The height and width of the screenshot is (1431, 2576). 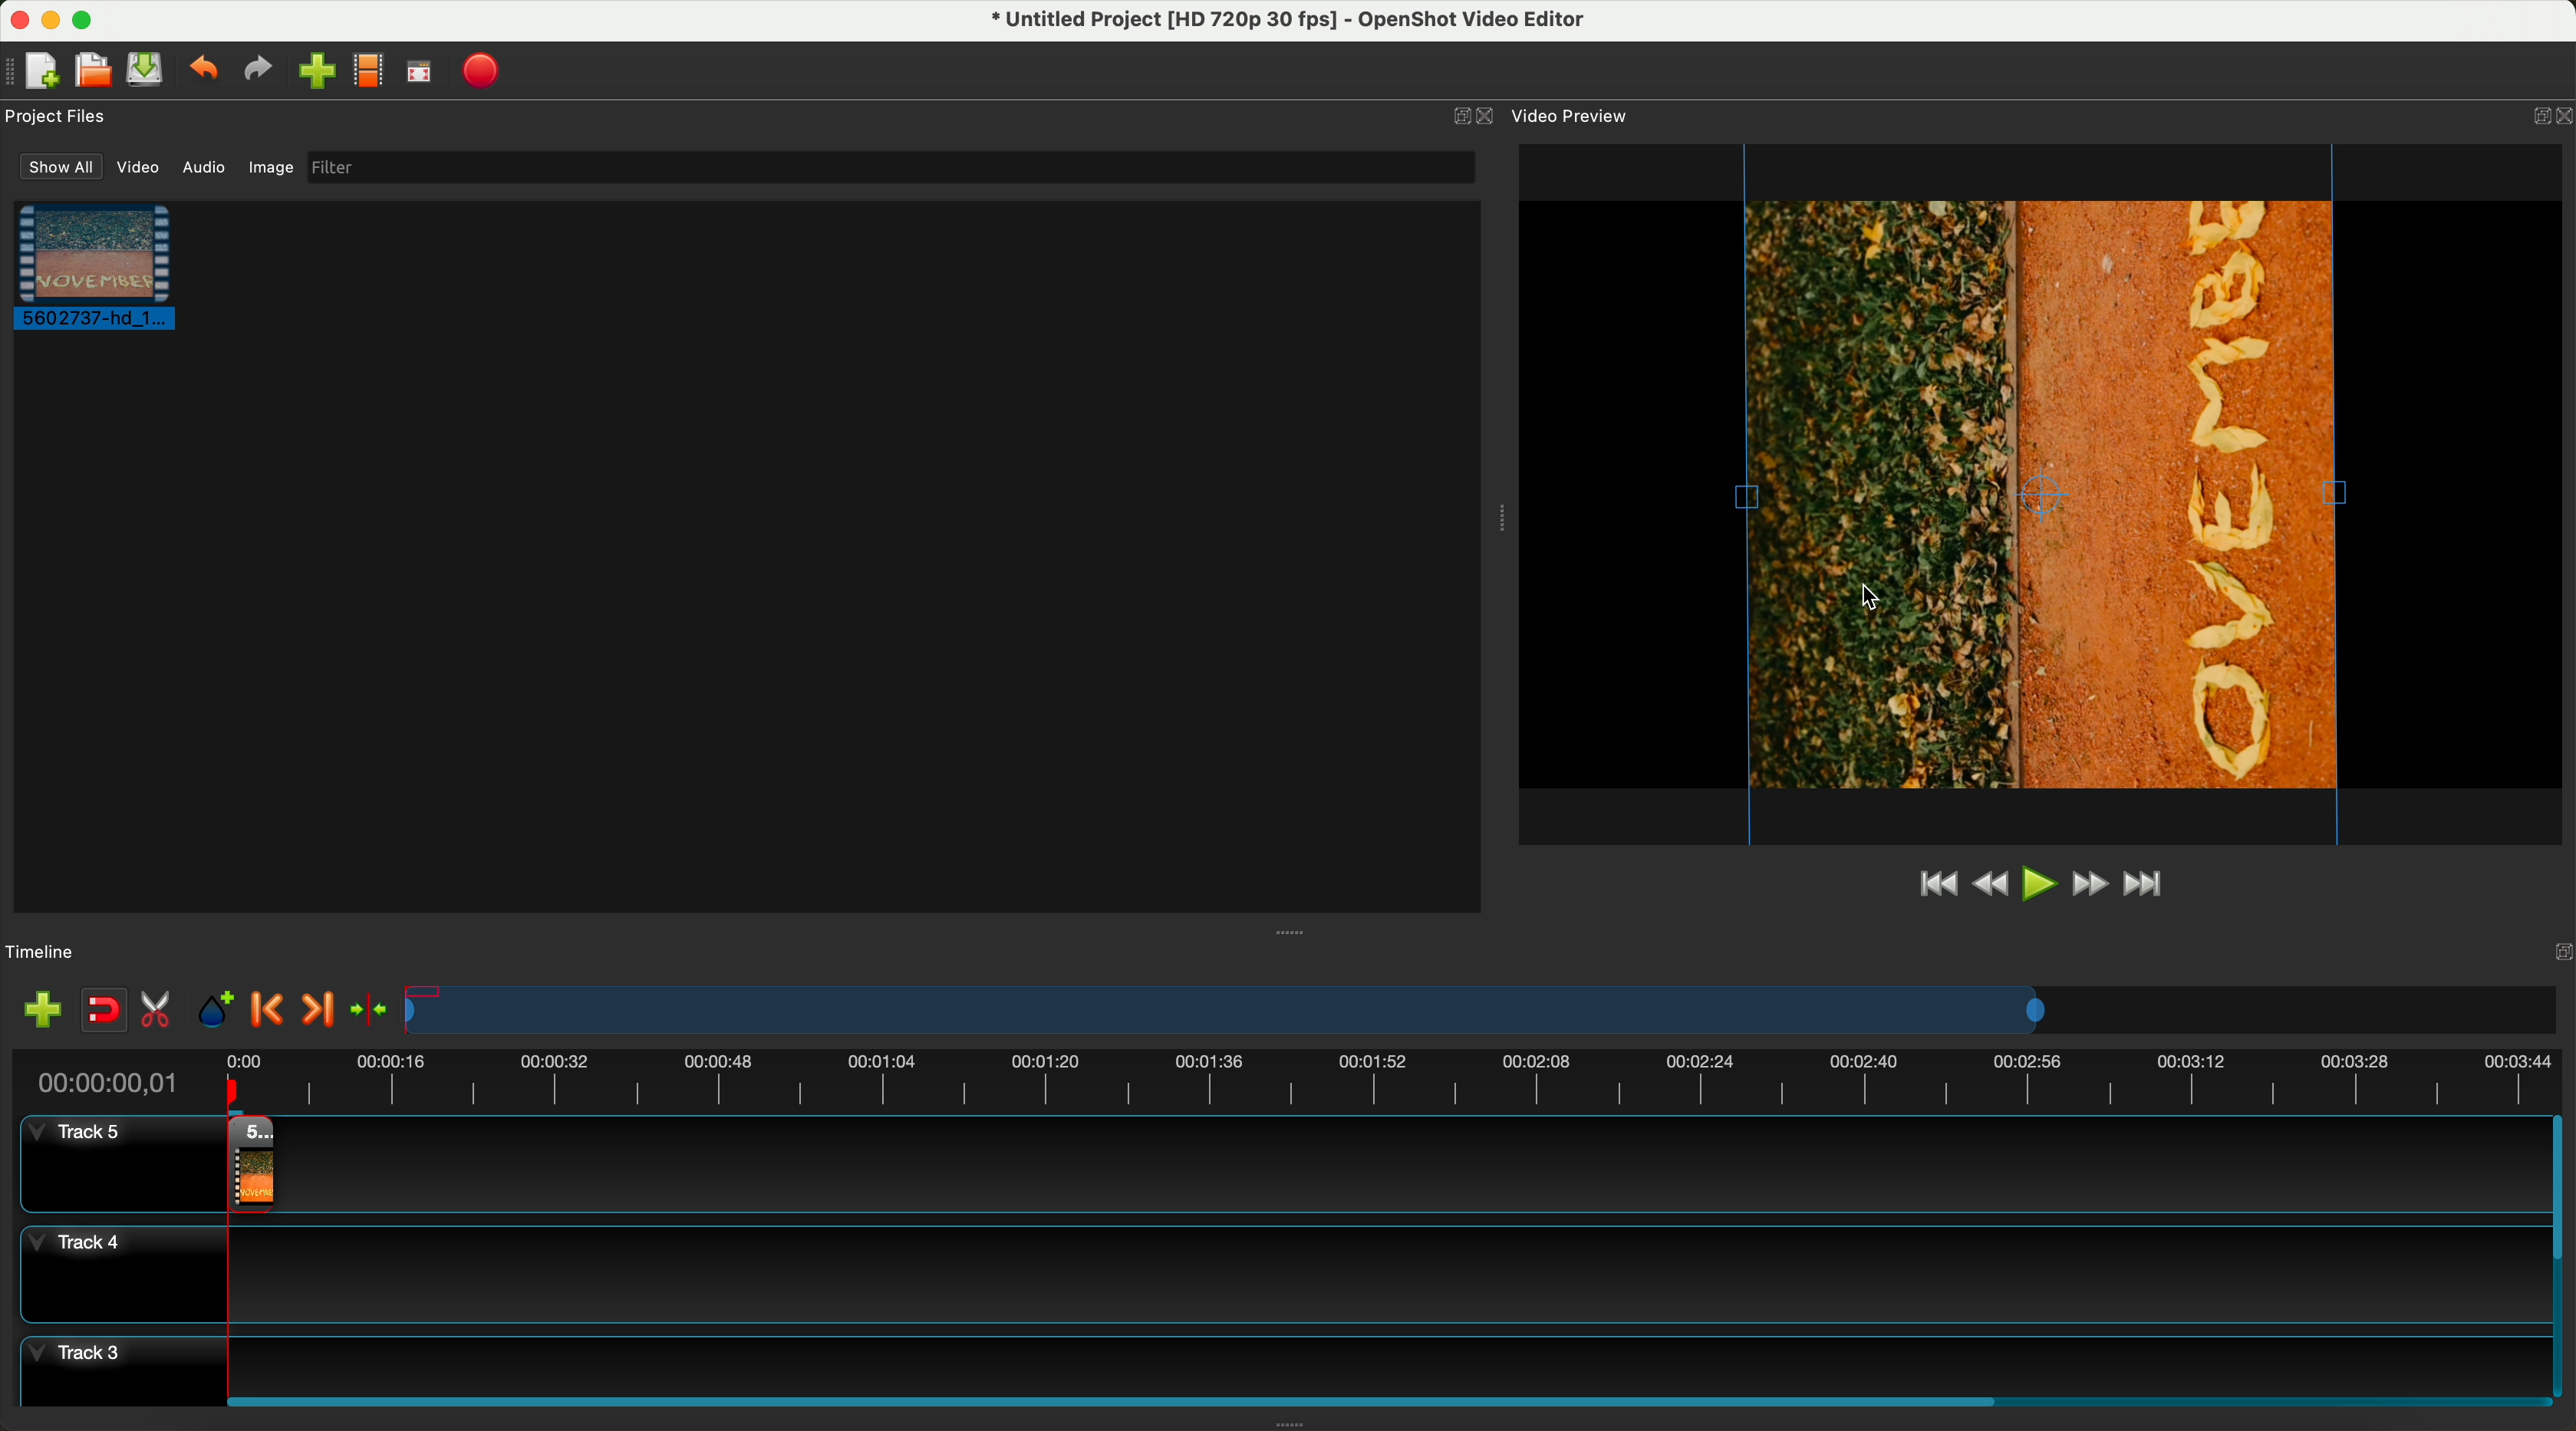 I want to click on rewind, so click(x=1987, y=888).